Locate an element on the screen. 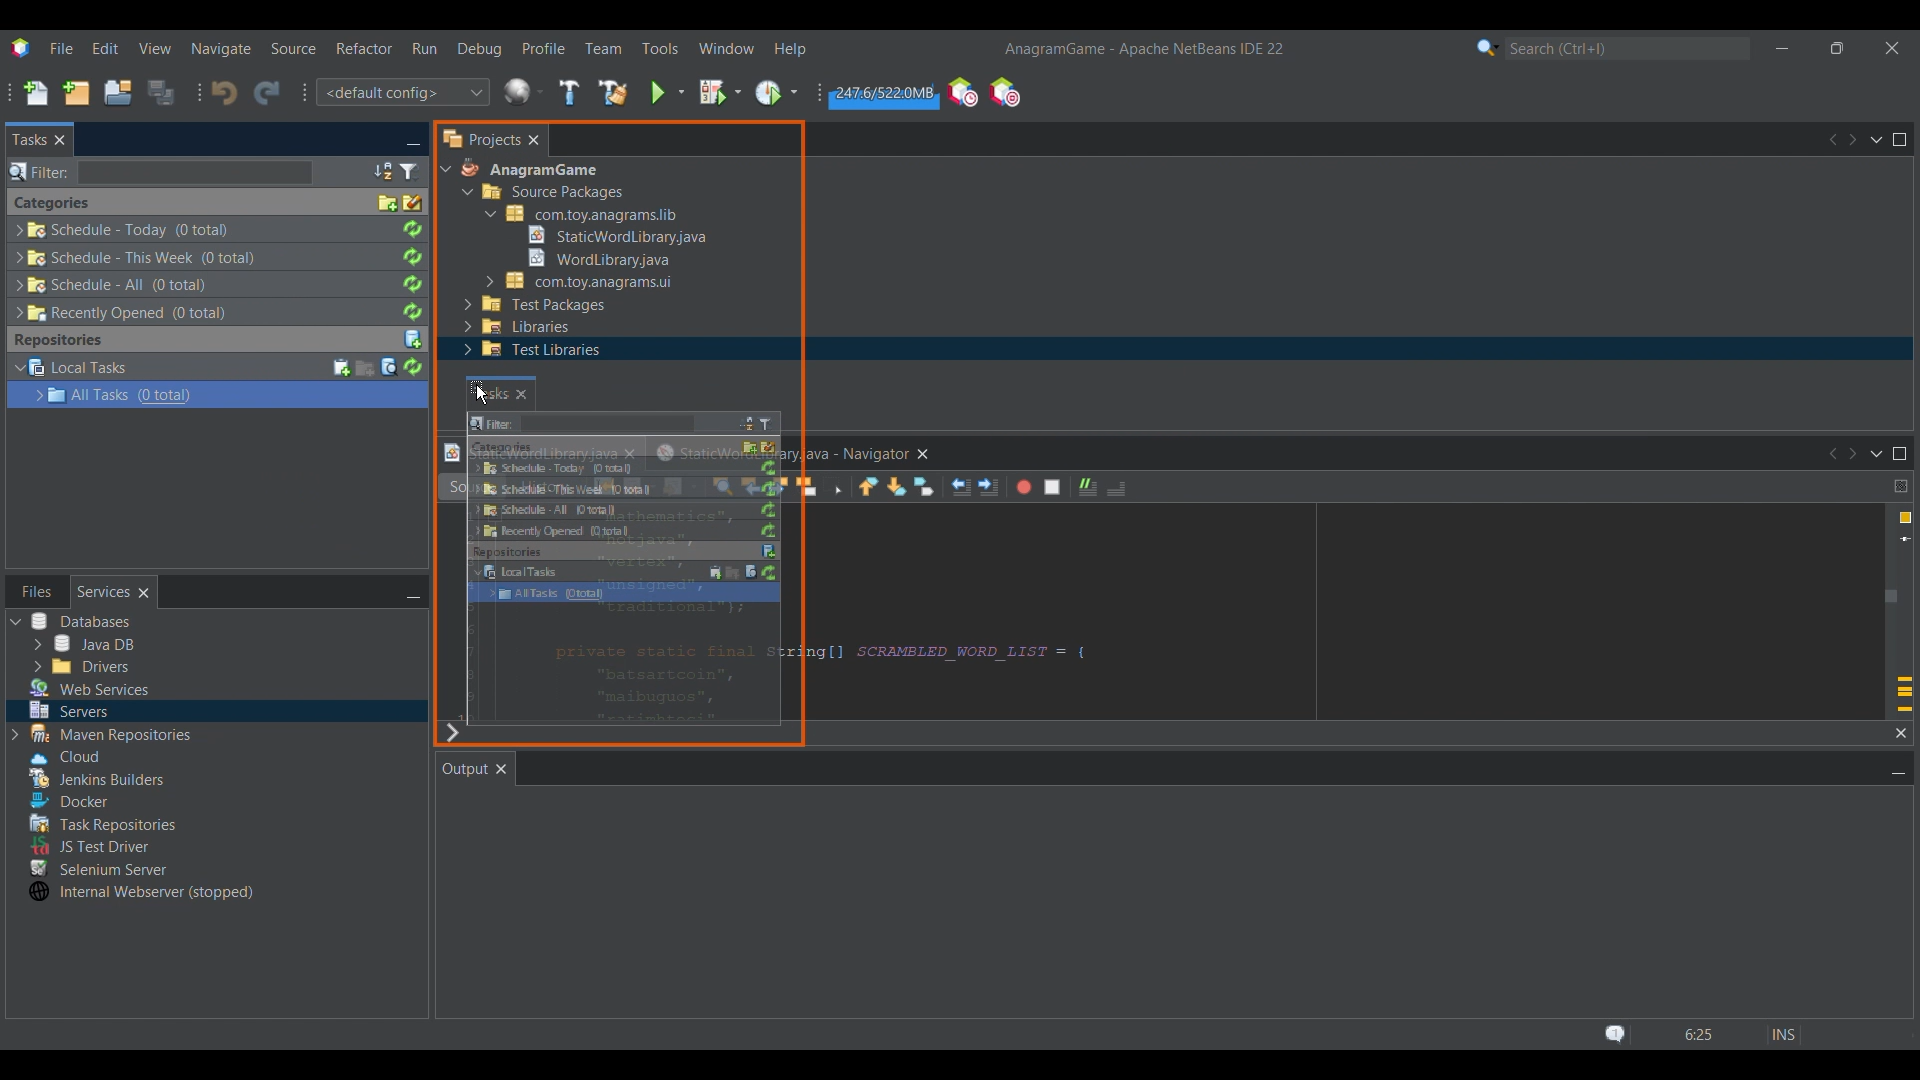  Close interface is located at coordinates (1892, 48).